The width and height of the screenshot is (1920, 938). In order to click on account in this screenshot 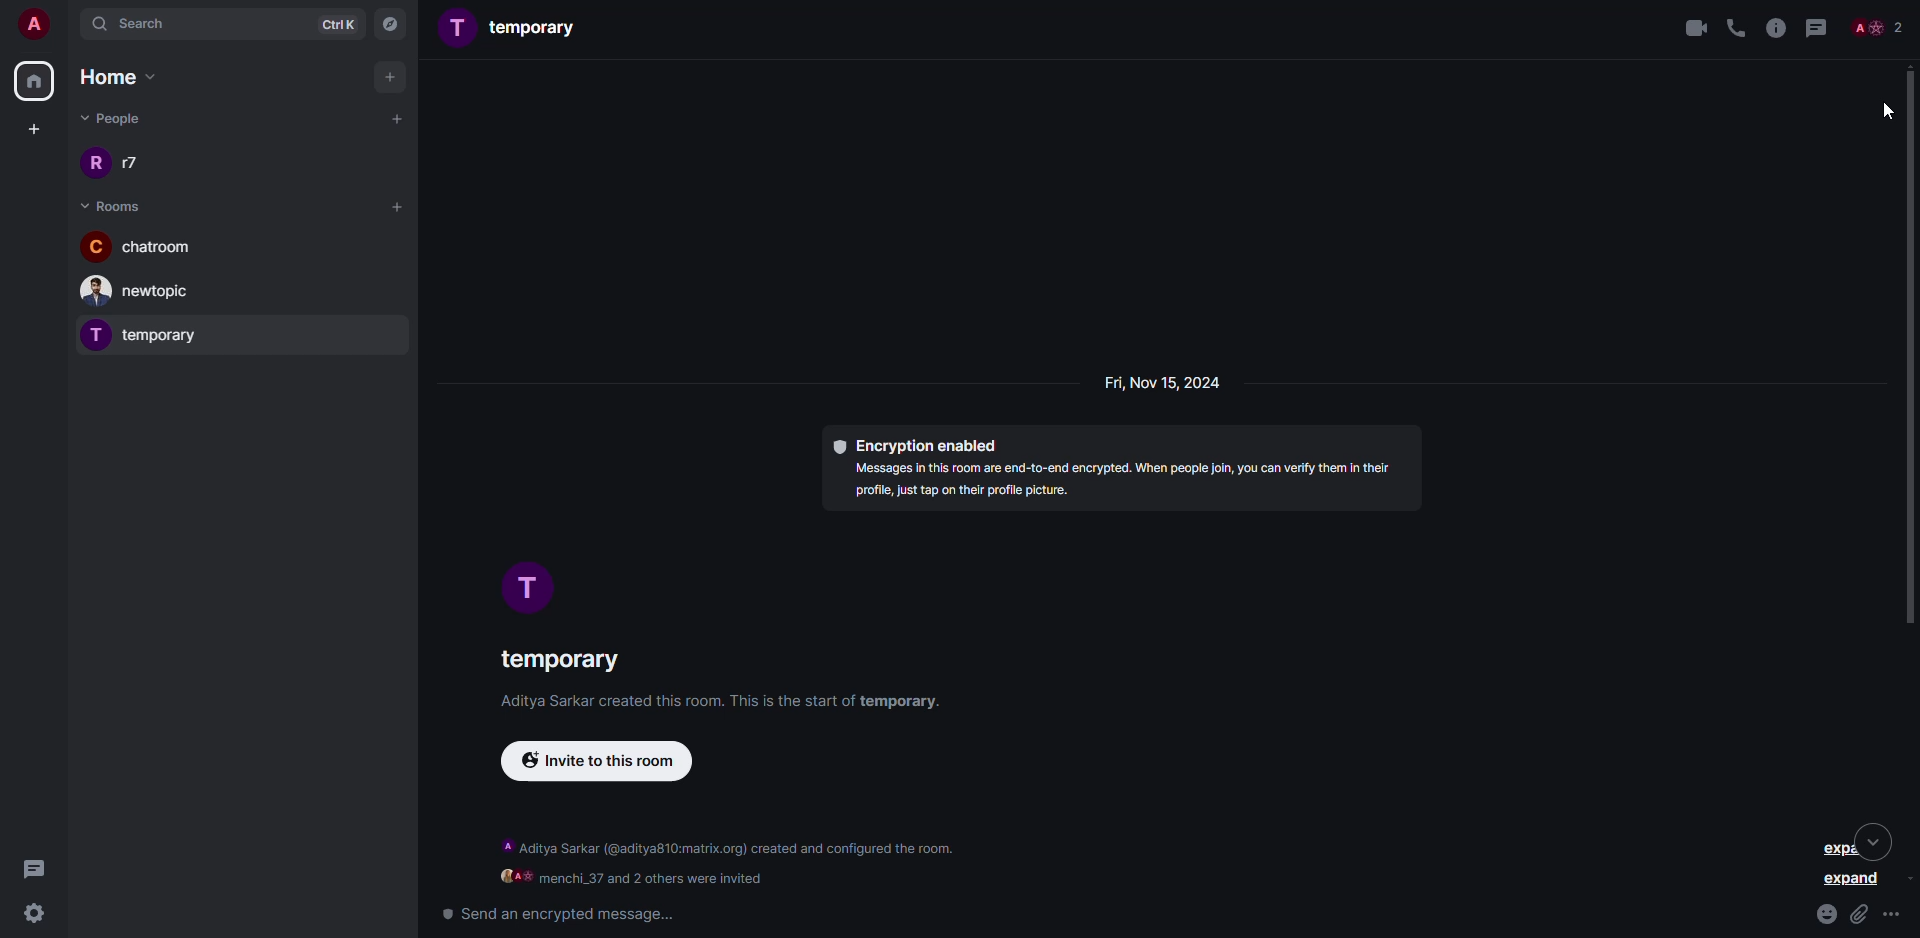, I will do `click(32, 23)`.